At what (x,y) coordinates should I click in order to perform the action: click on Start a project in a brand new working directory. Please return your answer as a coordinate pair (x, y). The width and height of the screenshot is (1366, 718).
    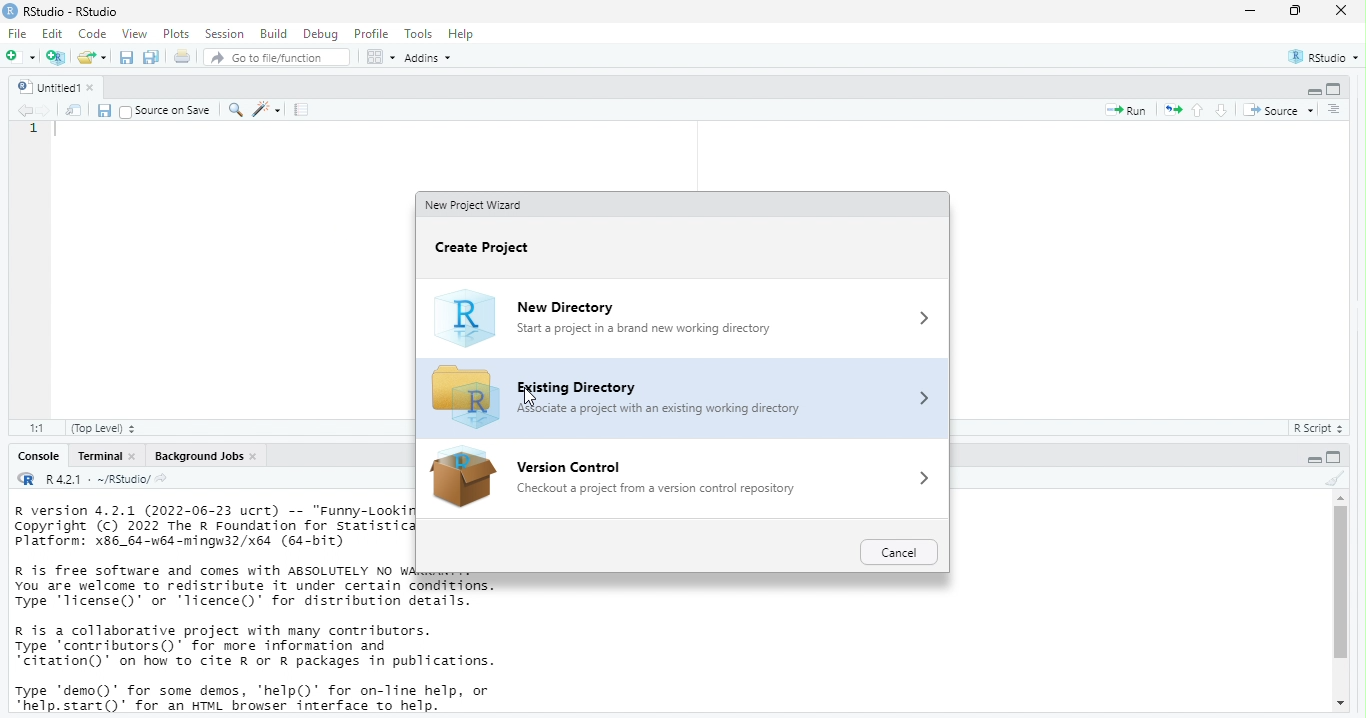
    Looking at the image, I should click on (650, 329).